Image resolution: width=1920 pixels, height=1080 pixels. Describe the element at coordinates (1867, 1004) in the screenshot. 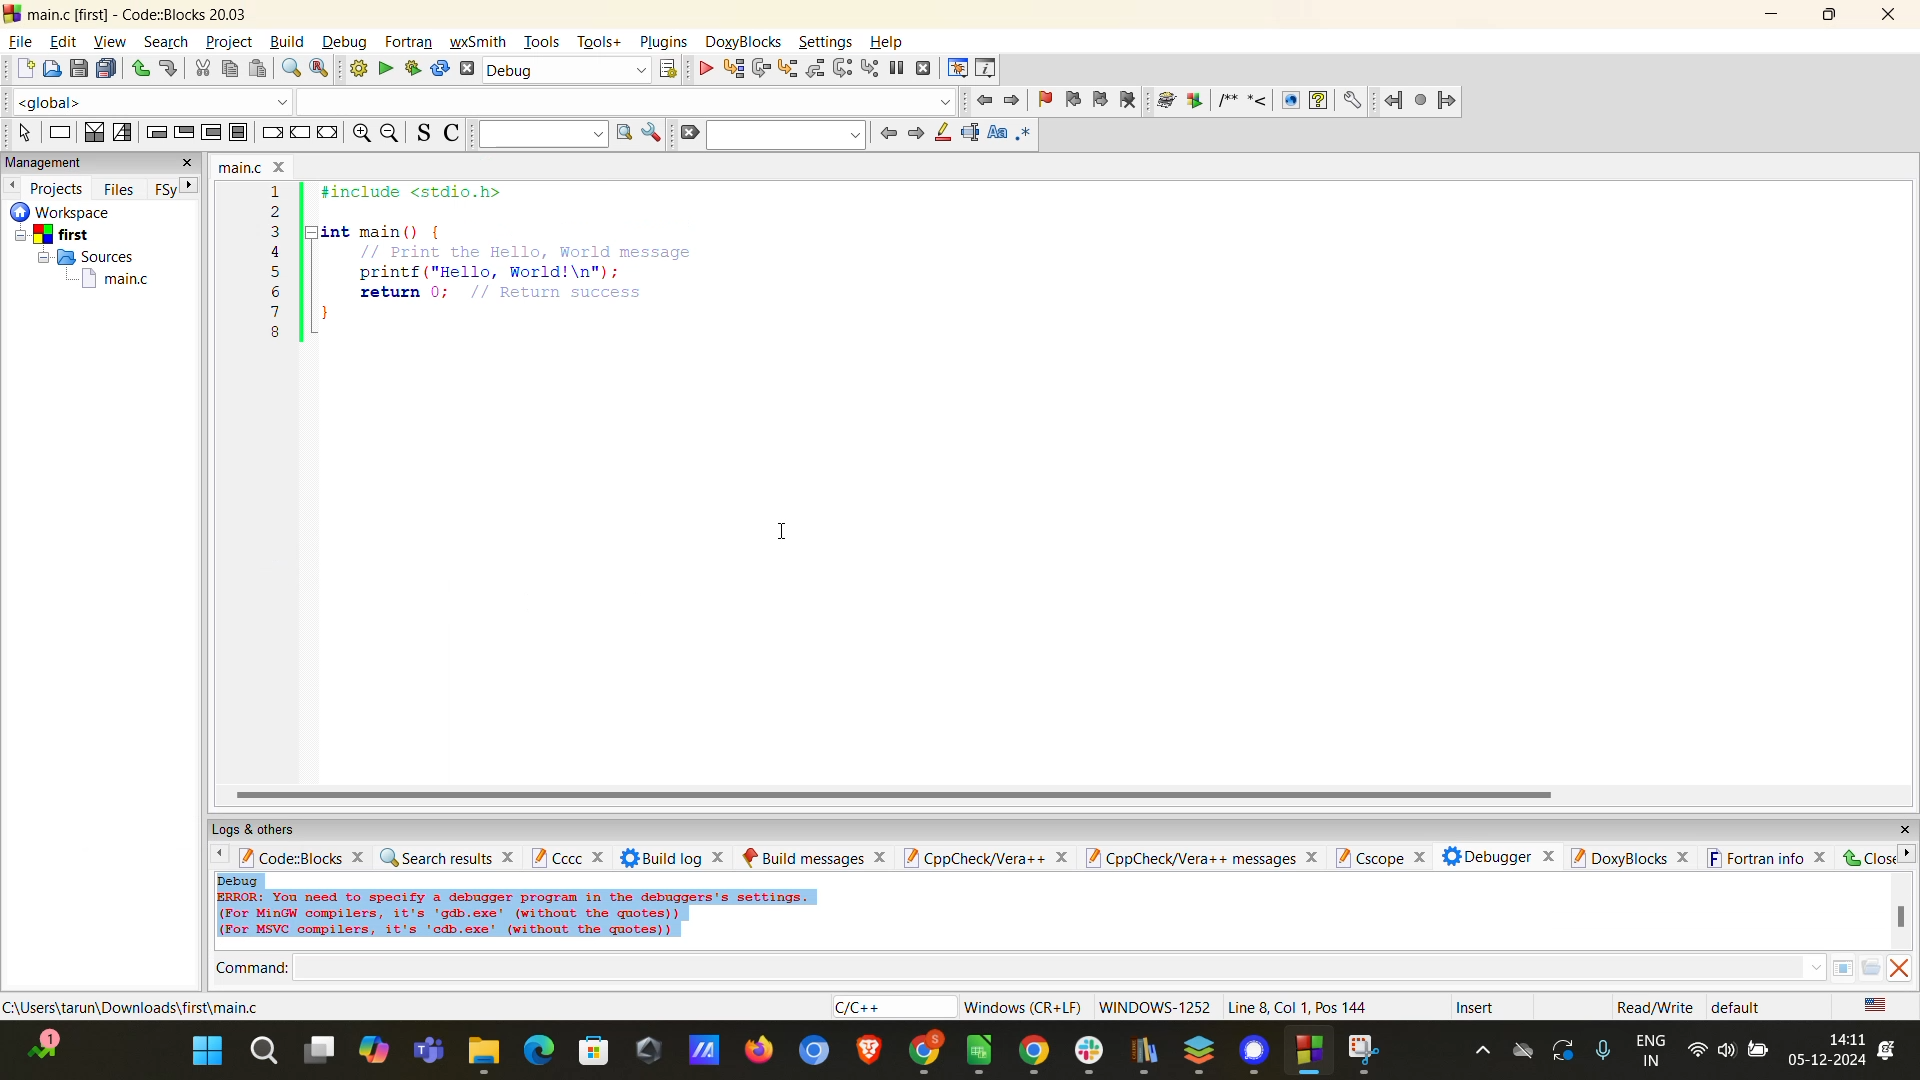

I see `text language` at that location.